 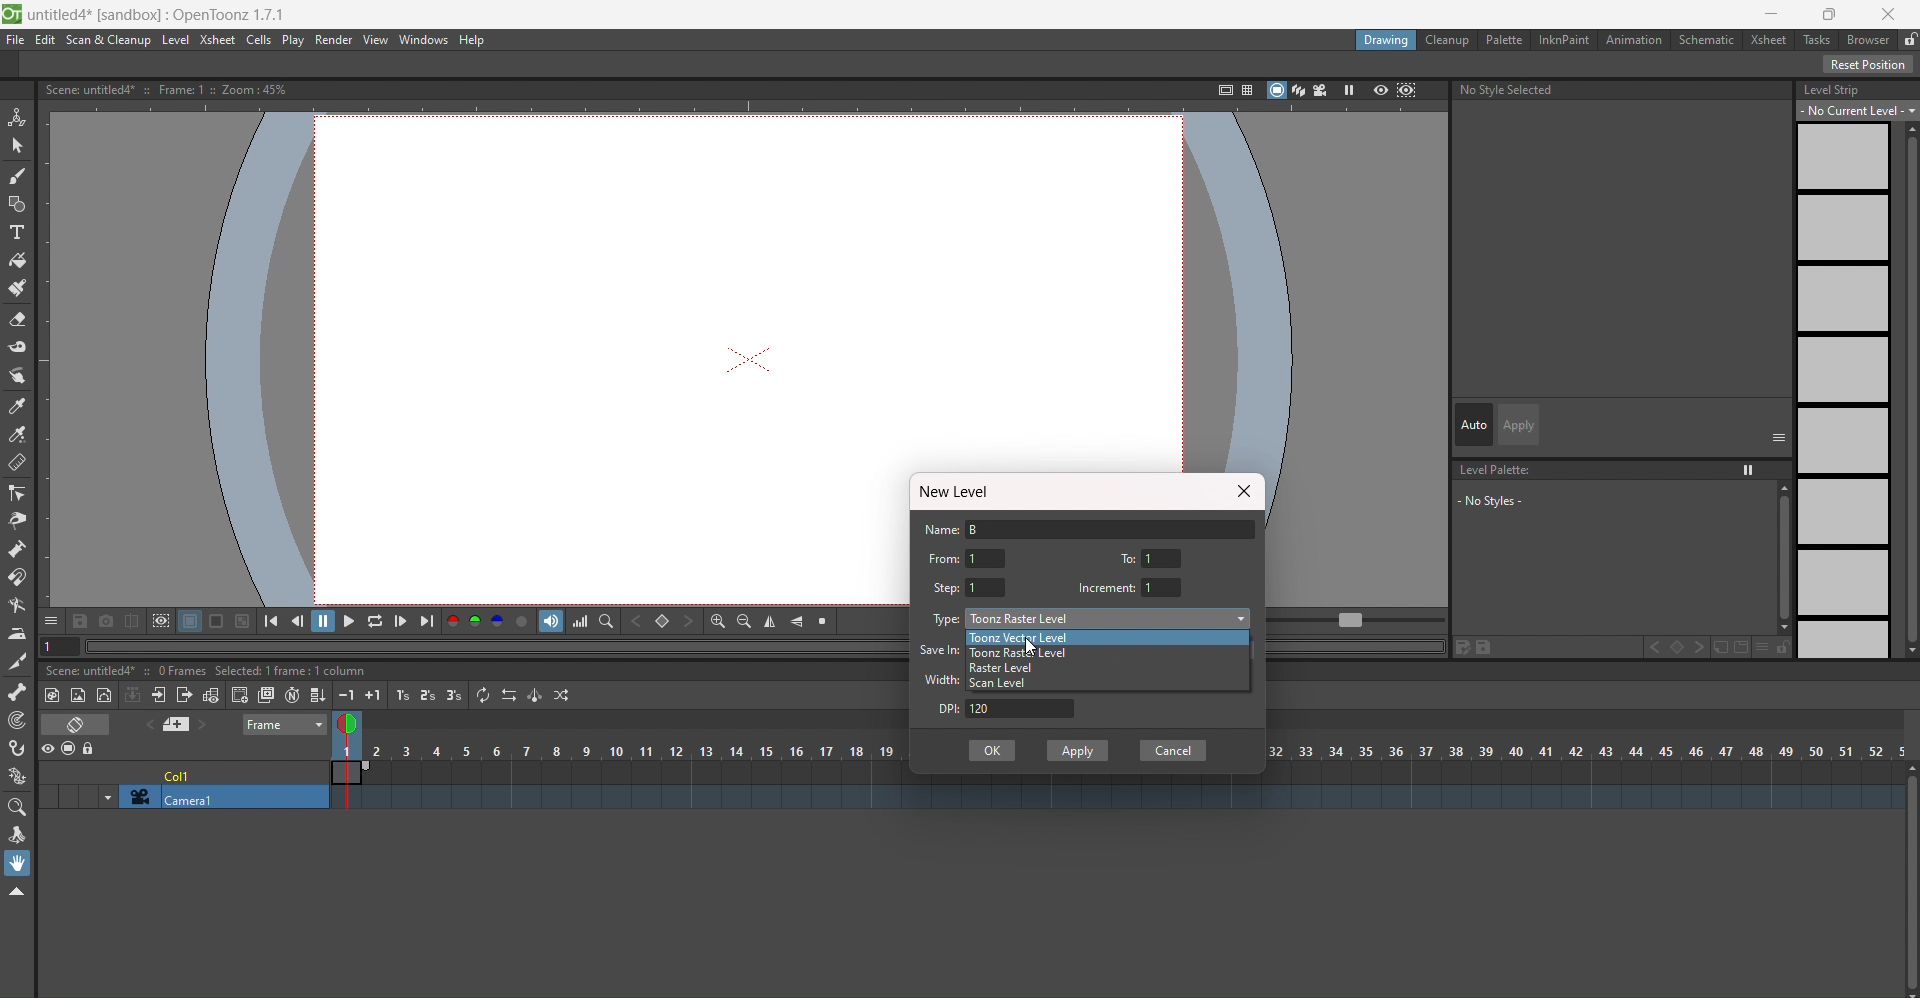 What do you see at coordinates (1285, 91) in the screenshot?
I see `stand view` at bounding box center [1285, 91].